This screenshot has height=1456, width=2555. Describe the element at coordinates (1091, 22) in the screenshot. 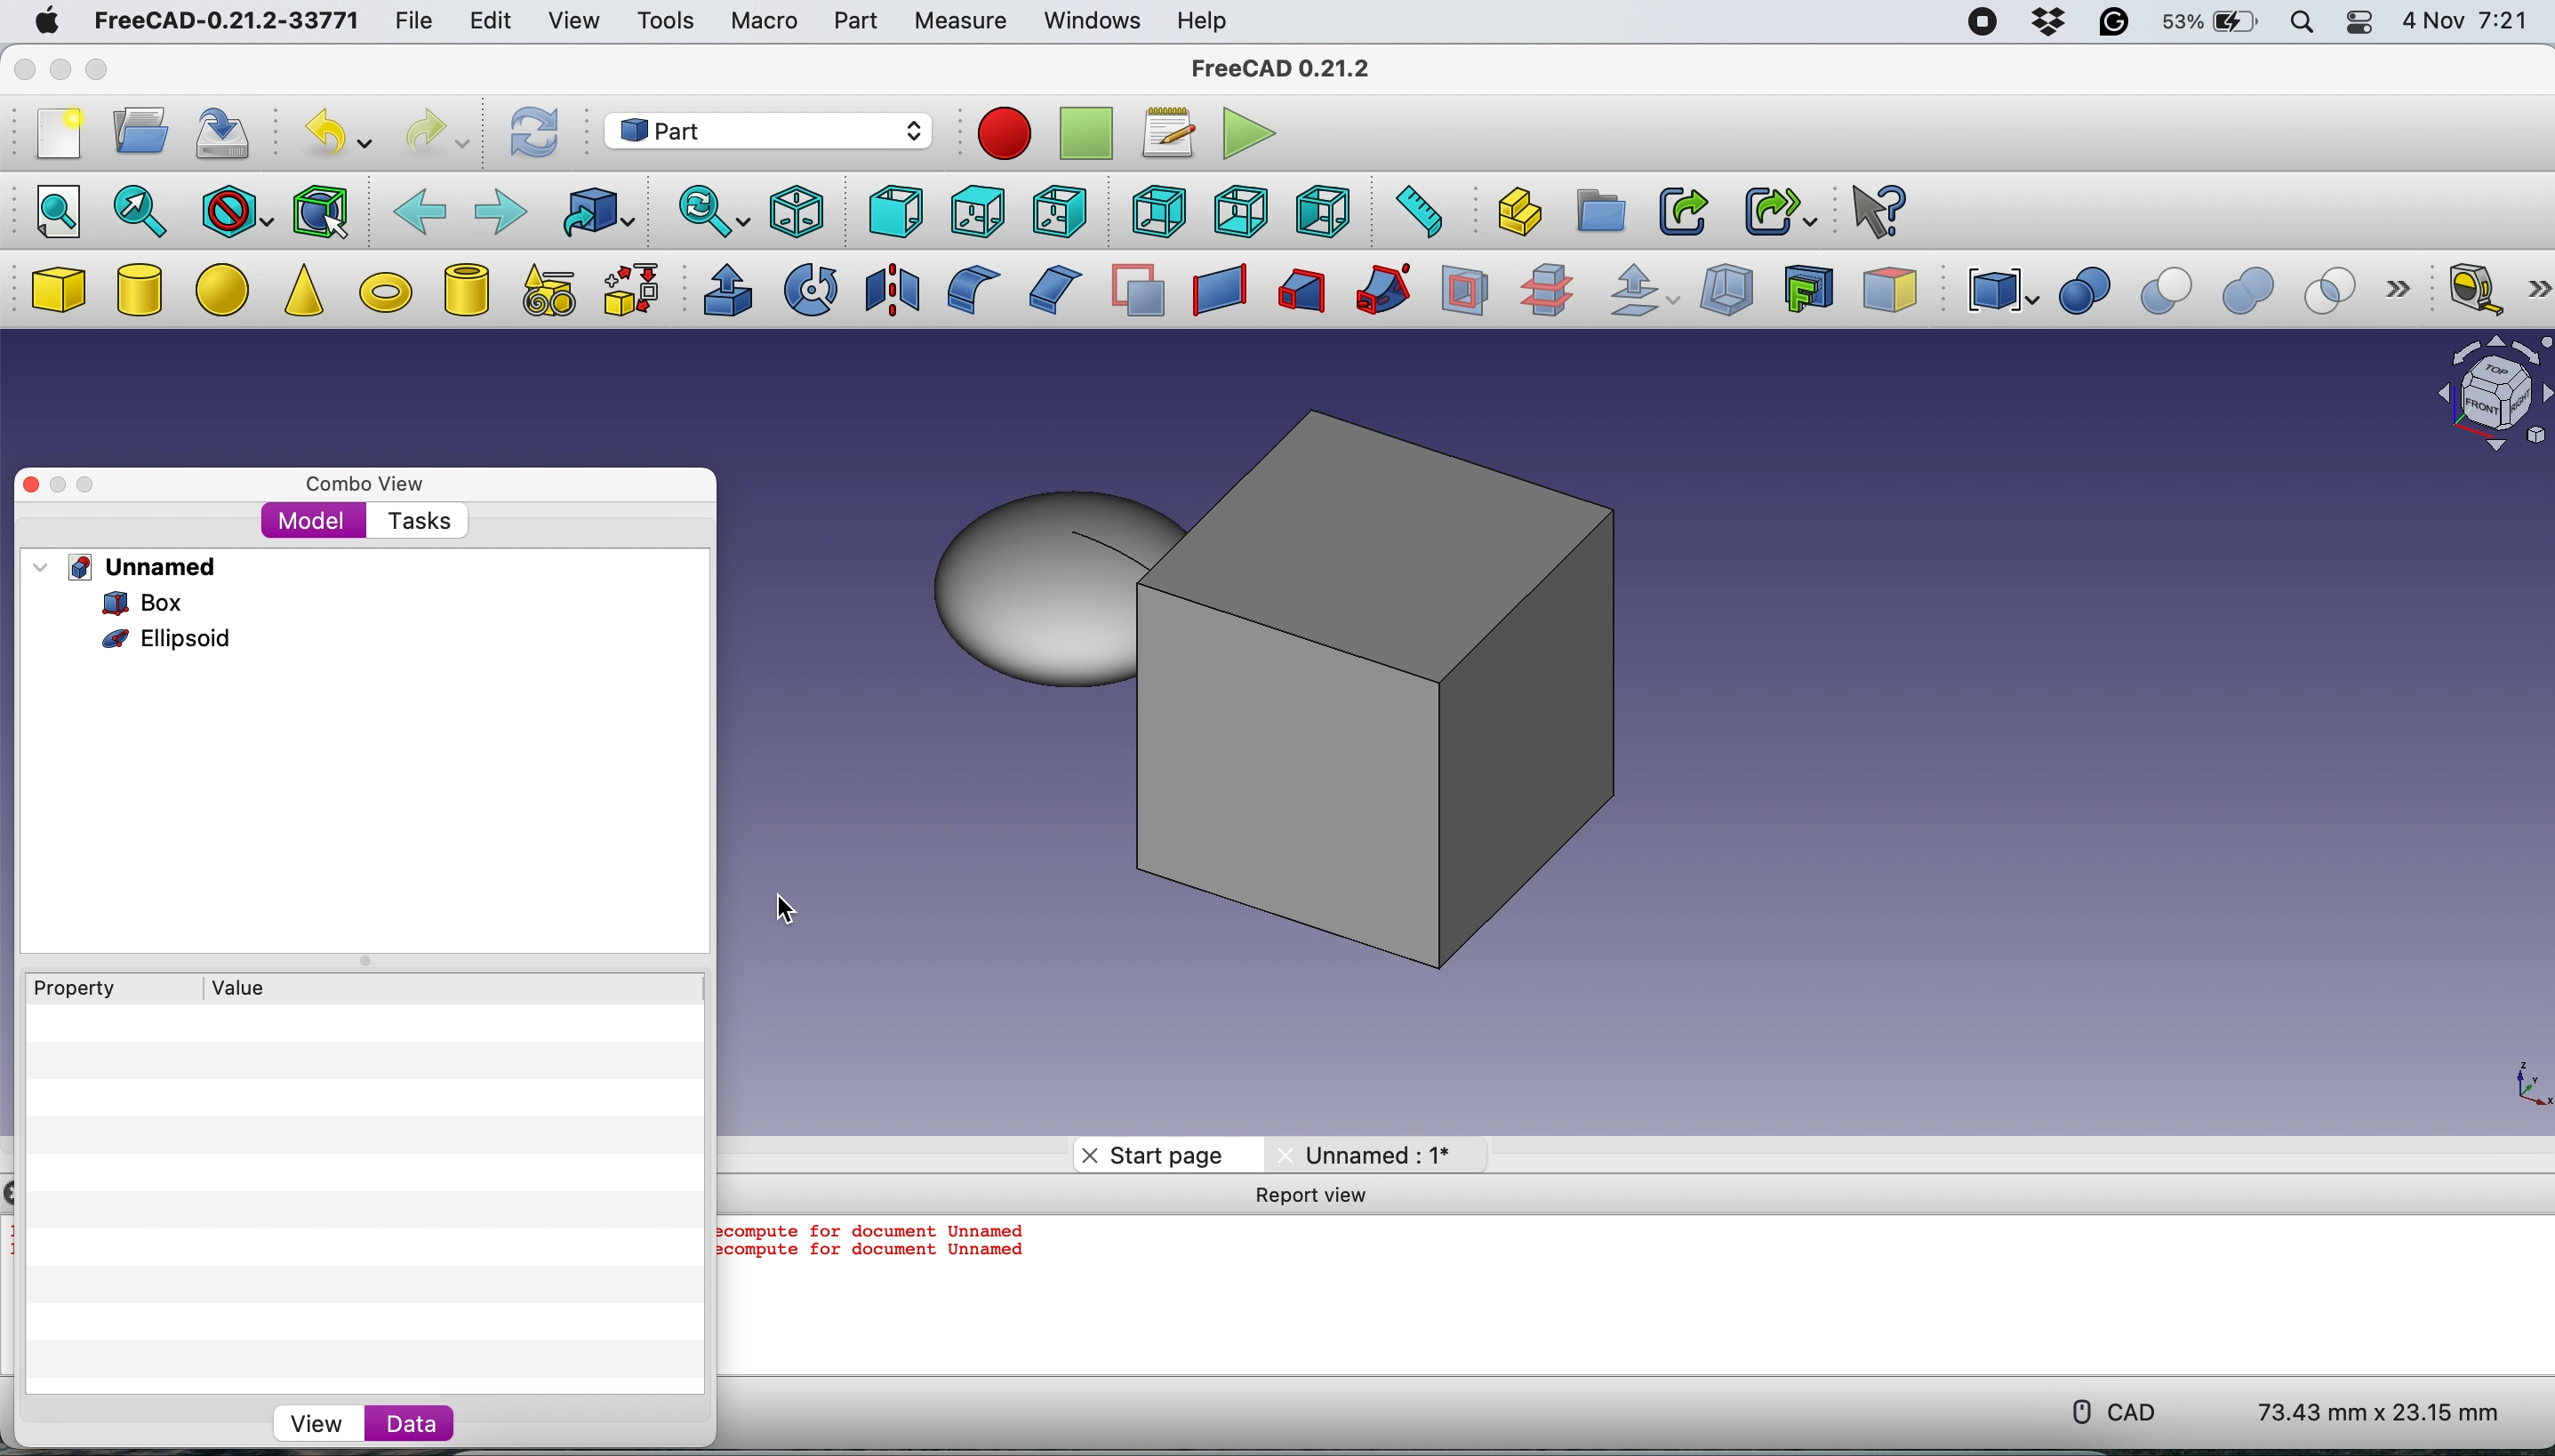

I see `windows` at that location.